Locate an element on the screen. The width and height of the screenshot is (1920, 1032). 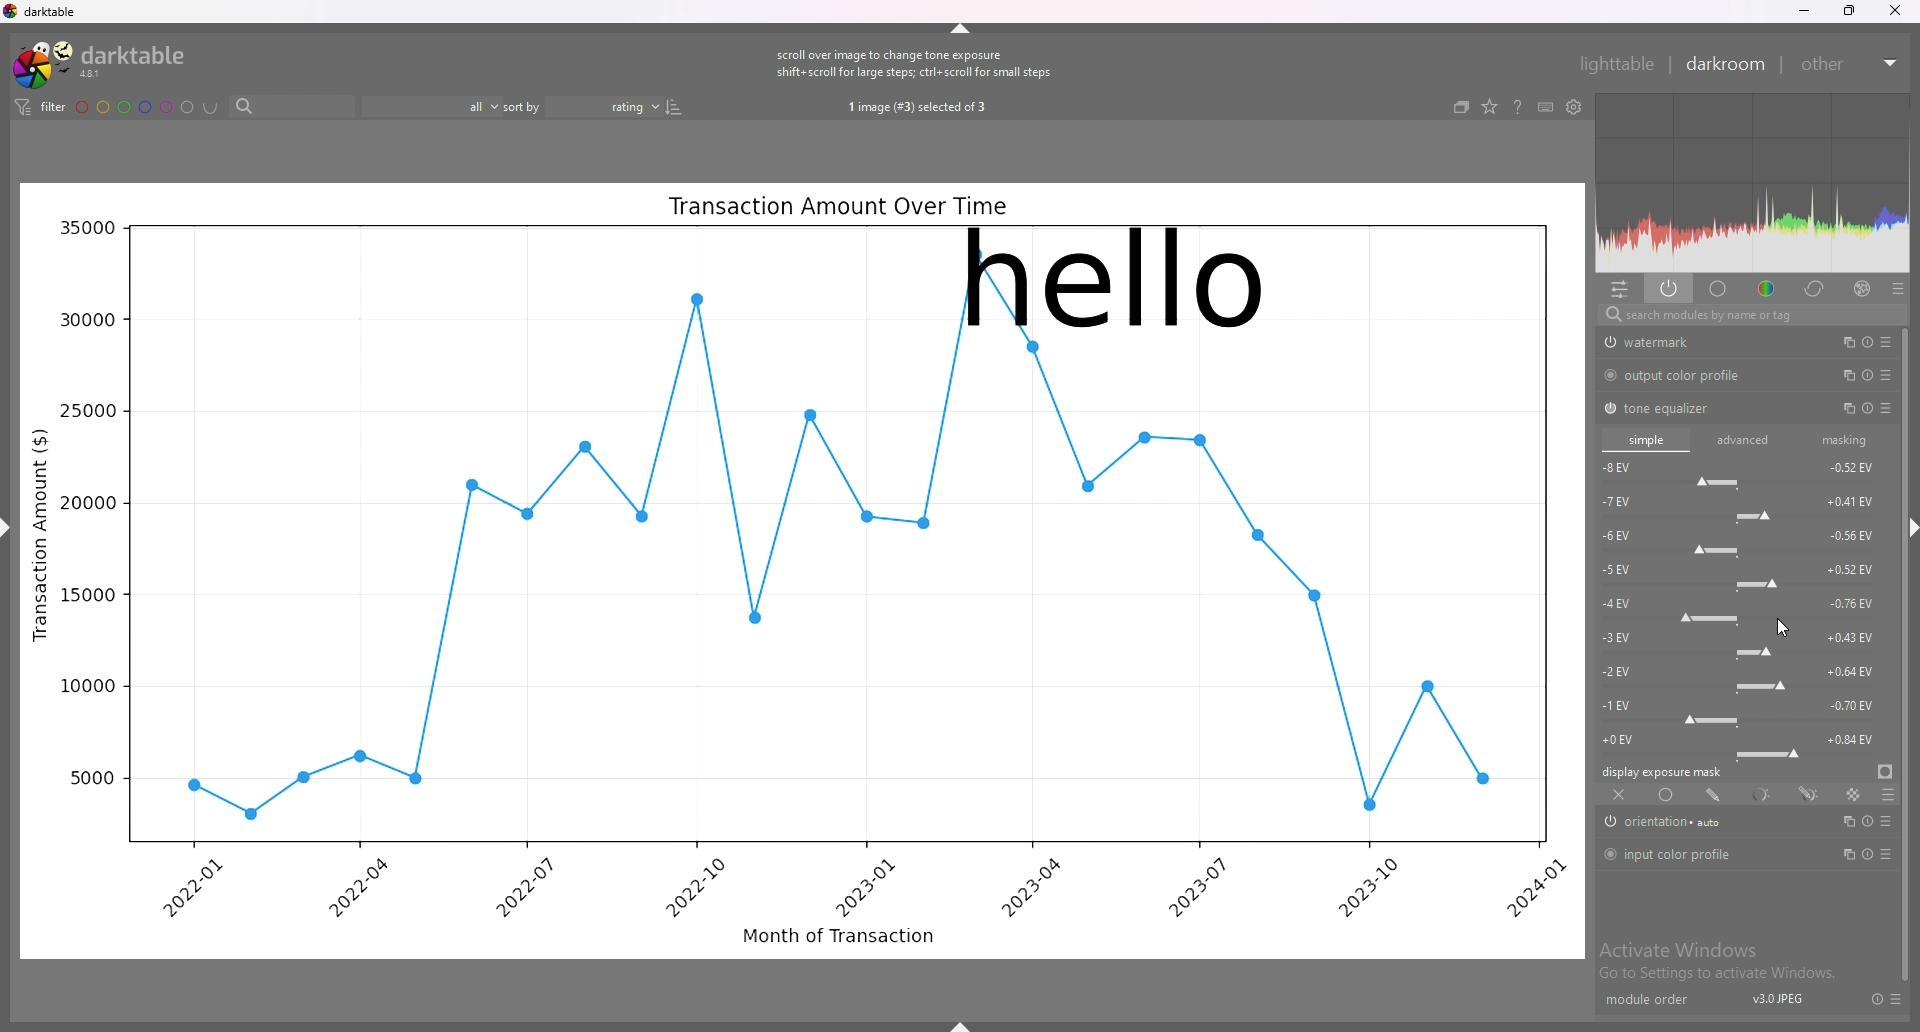
10000 is located at coordinates (84, 686).